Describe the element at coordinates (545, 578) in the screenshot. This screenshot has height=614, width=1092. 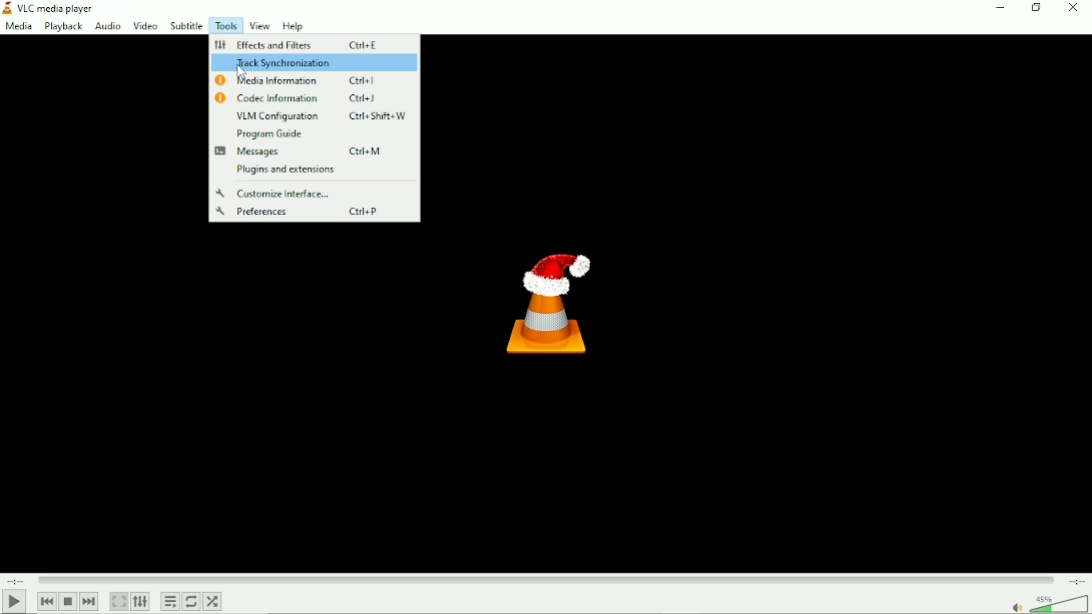
I see `Play duration` at that location.